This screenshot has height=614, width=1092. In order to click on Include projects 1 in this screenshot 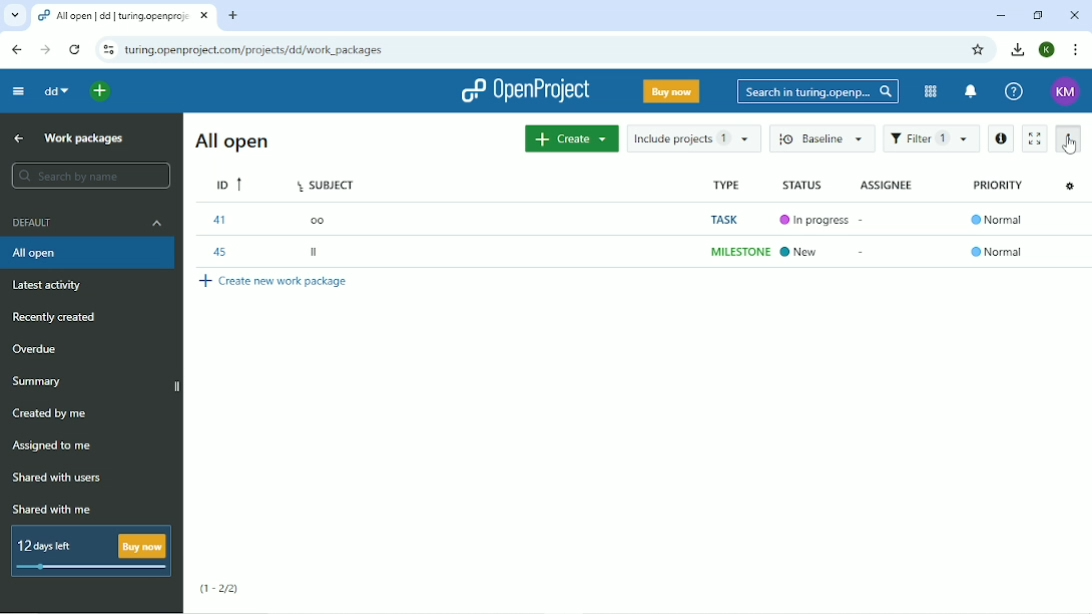, I will do `click(695, 138)`.